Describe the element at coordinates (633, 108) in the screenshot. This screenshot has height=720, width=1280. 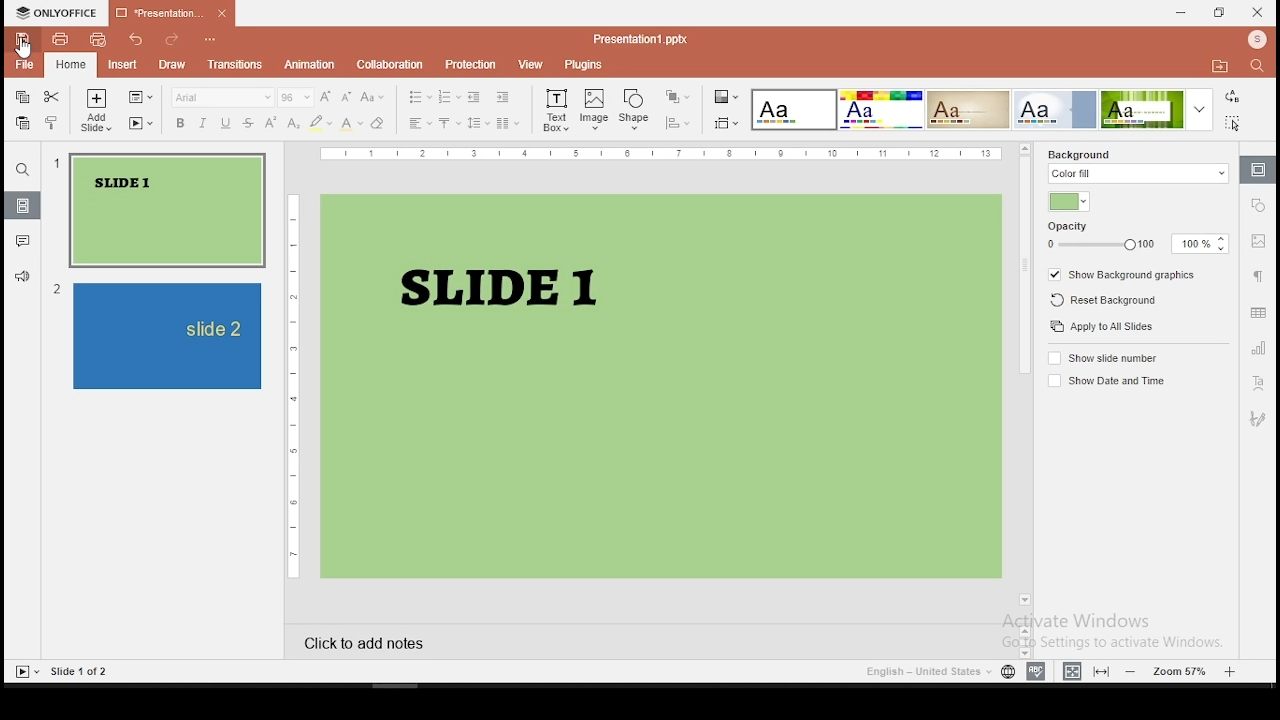
I see `shape` at that location.